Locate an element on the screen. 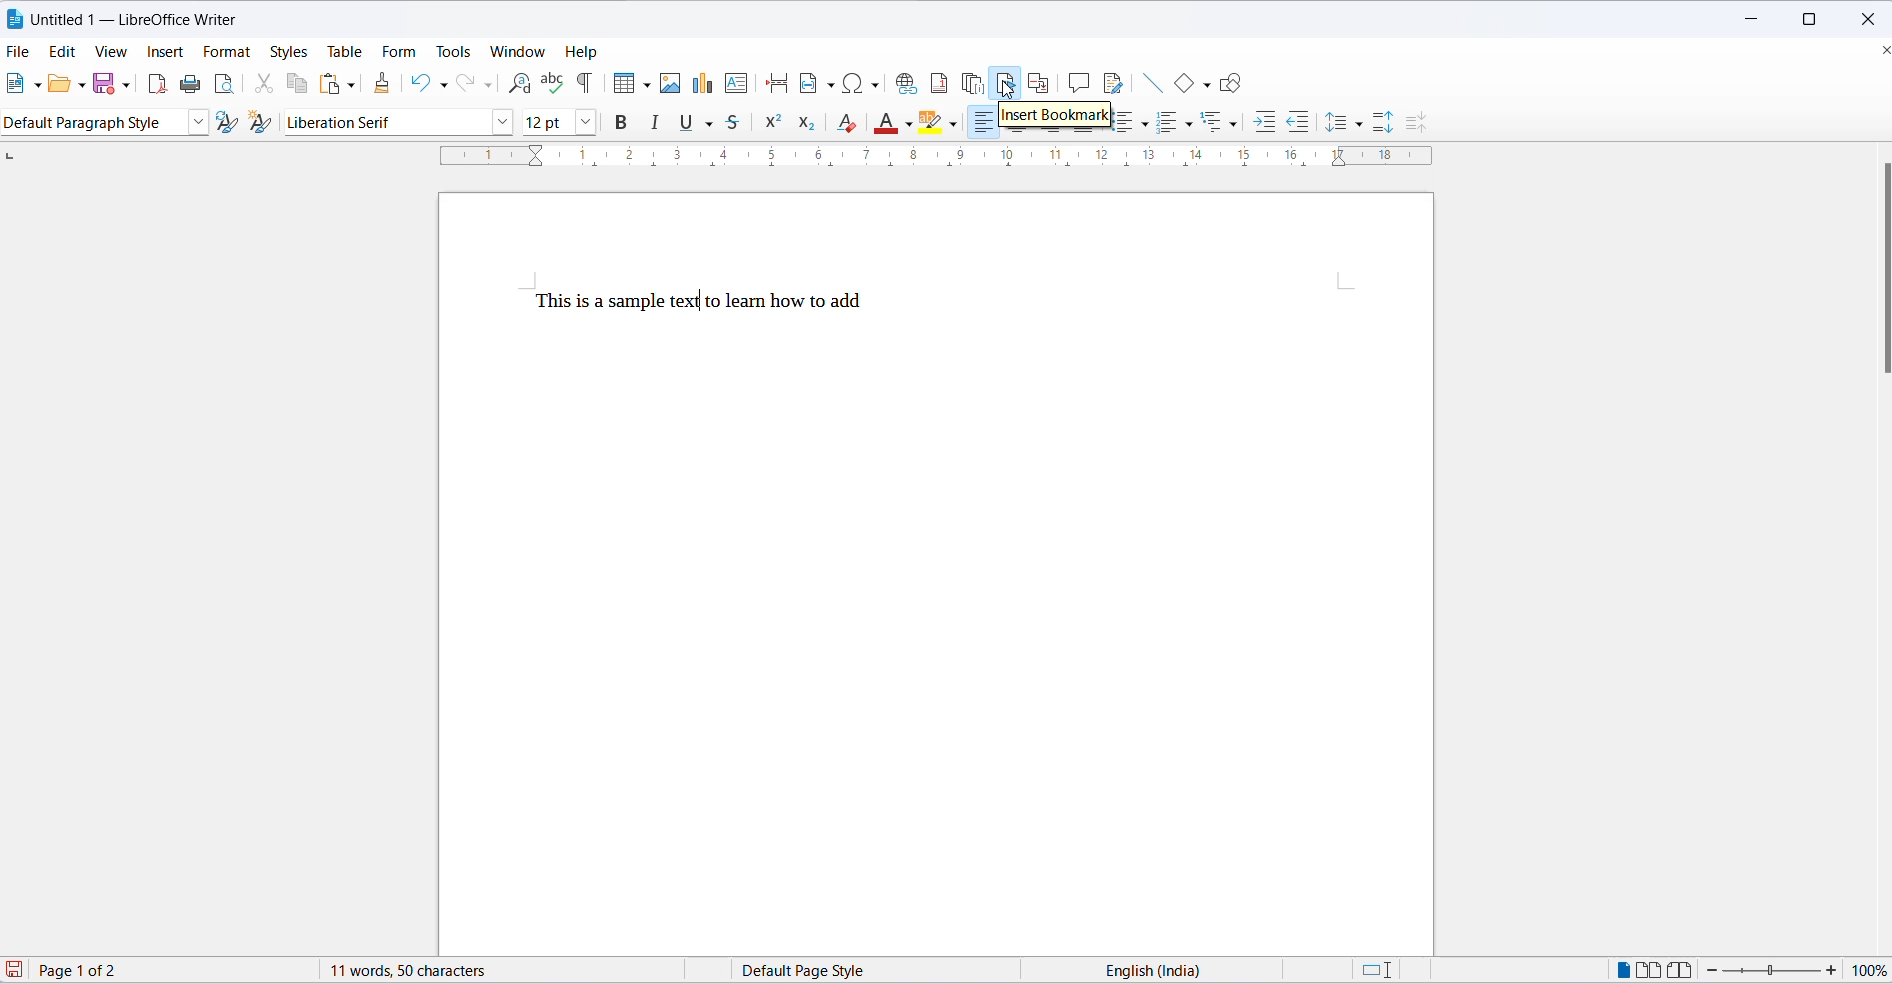 This screenshot has width=1892, height=984. basic shapes is located at coordinates (1181, 84).